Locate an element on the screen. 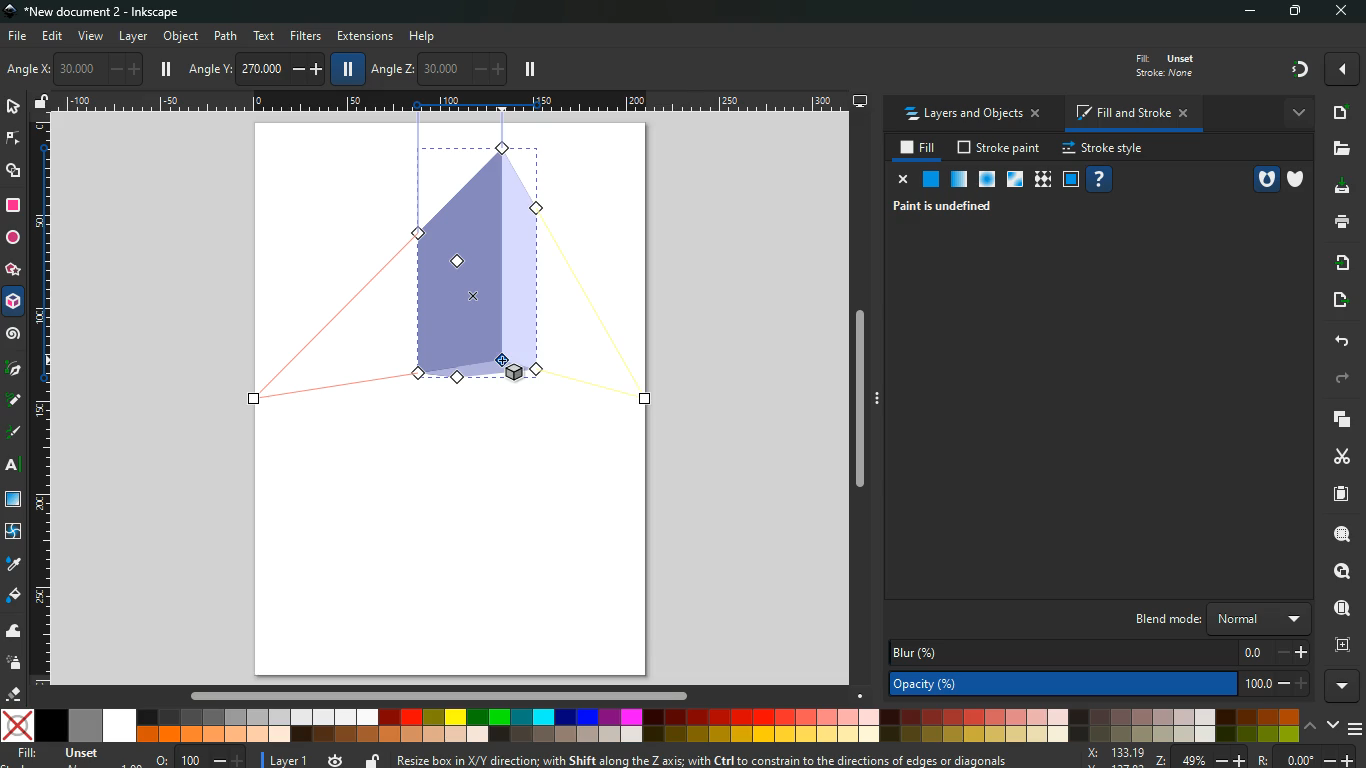  3d box tool is located at coordinates (14, 305).